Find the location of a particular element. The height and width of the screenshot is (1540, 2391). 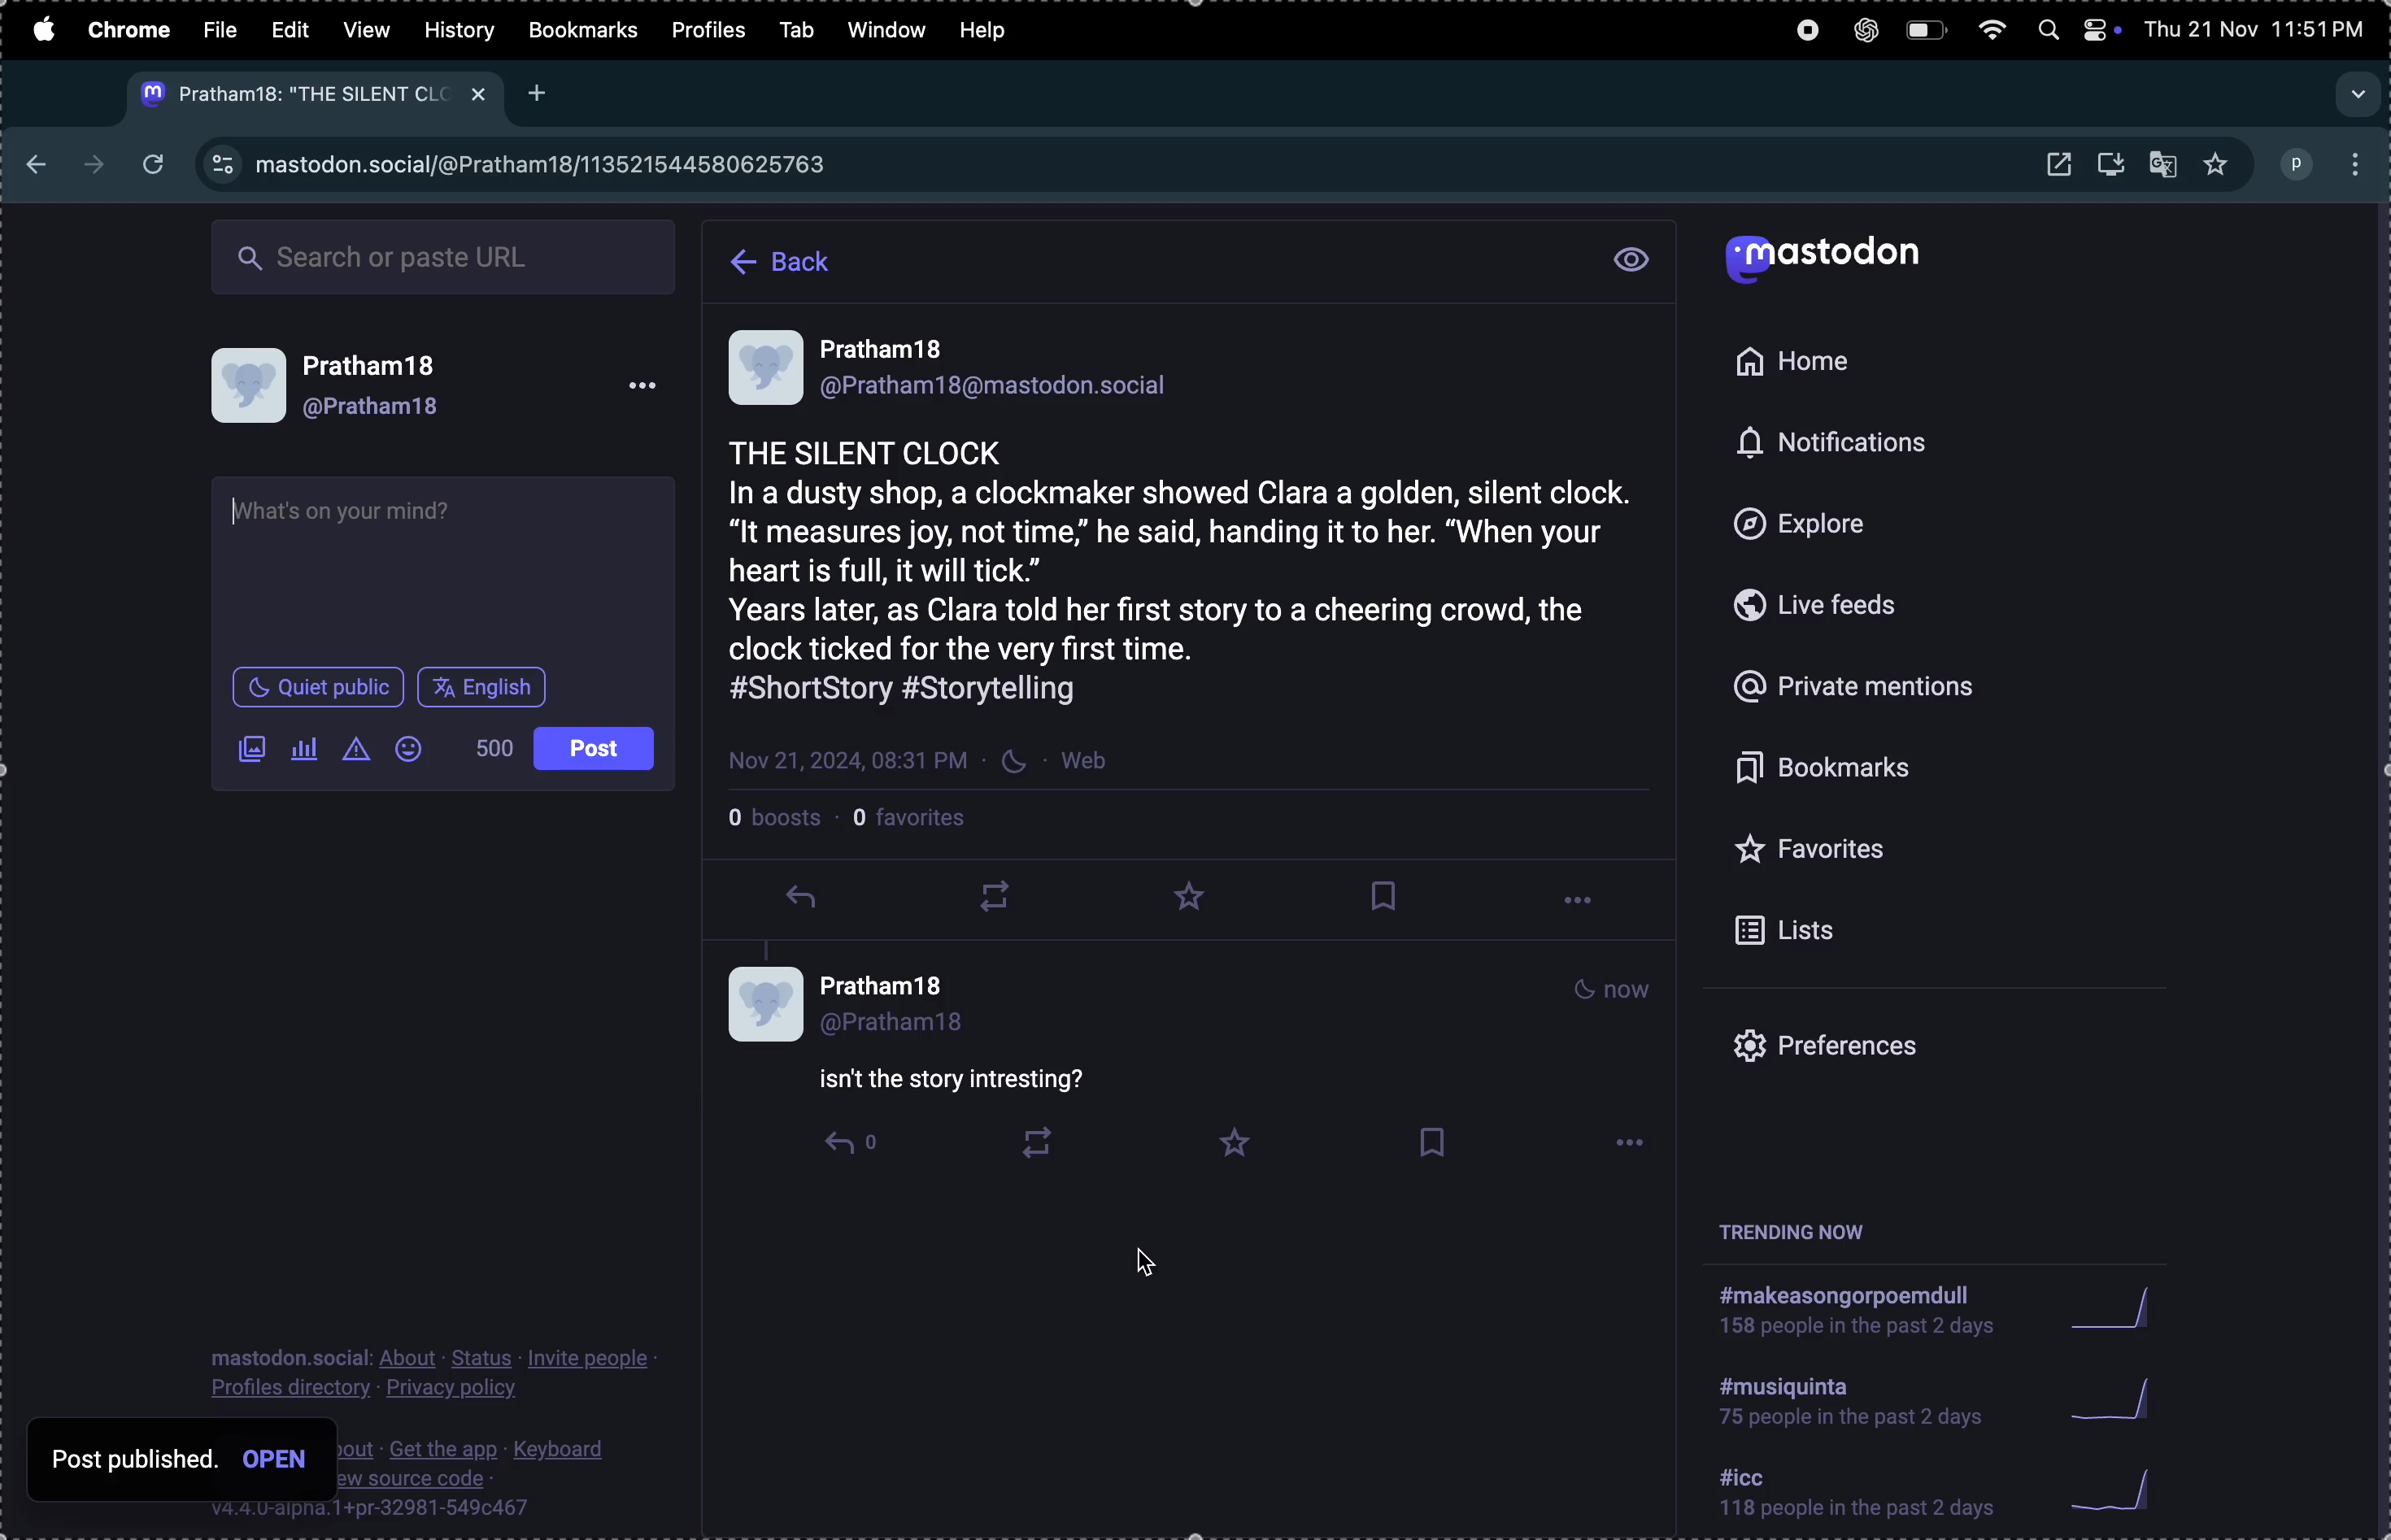

view site information is located at coordinates (222, 166).